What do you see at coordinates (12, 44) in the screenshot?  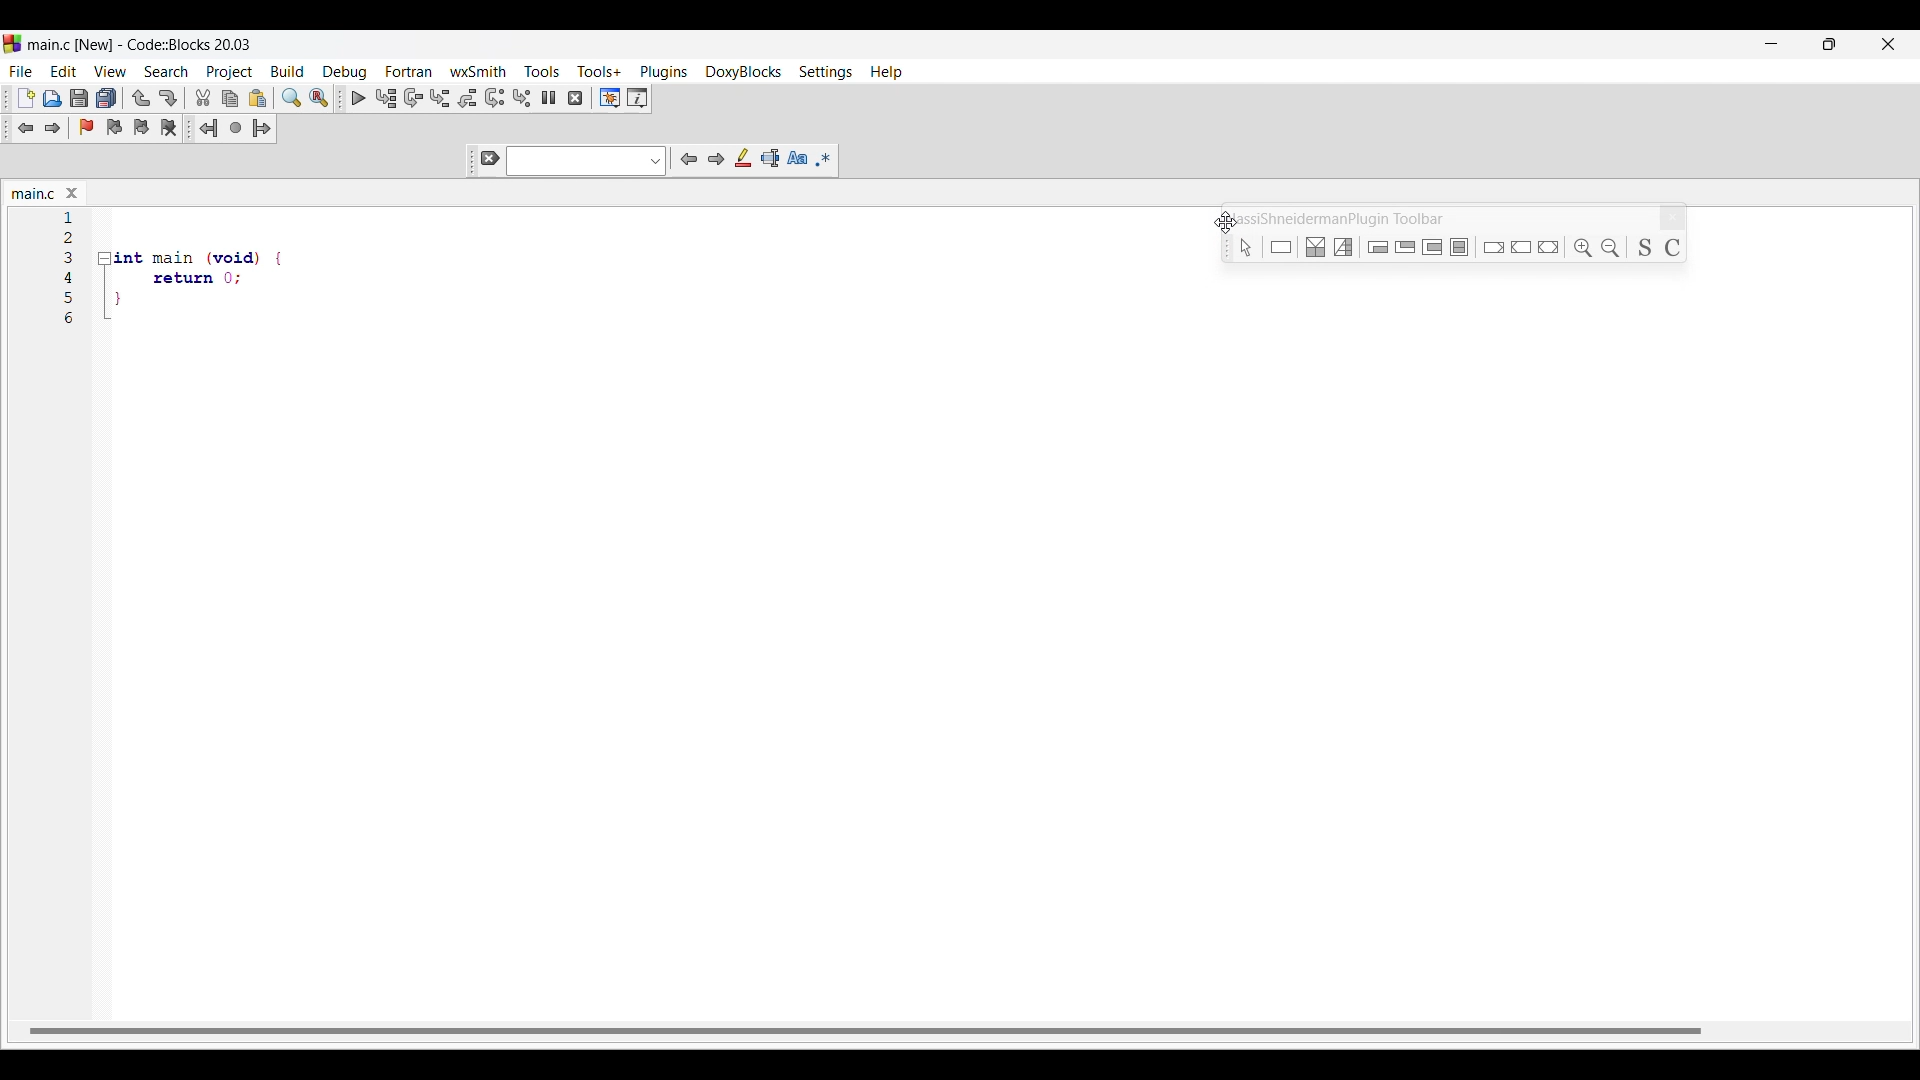 I see `Software logo` at bounding box center [12, 44].